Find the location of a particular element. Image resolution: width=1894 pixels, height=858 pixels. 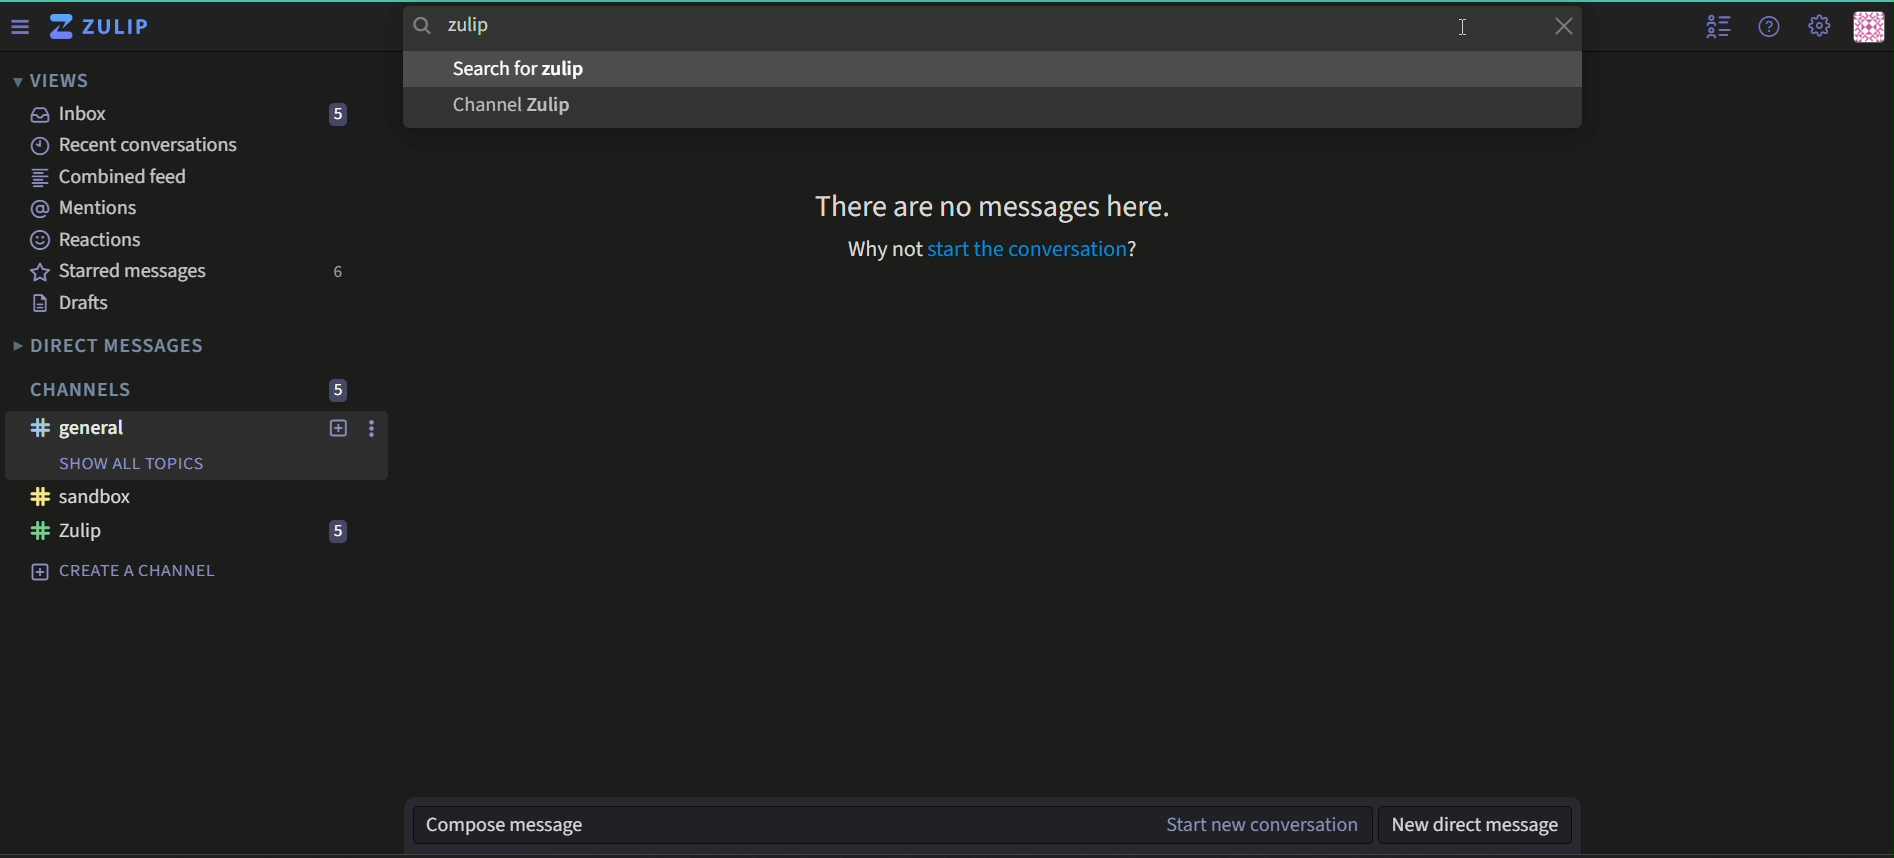

close is located at coordinates (1563, 26).